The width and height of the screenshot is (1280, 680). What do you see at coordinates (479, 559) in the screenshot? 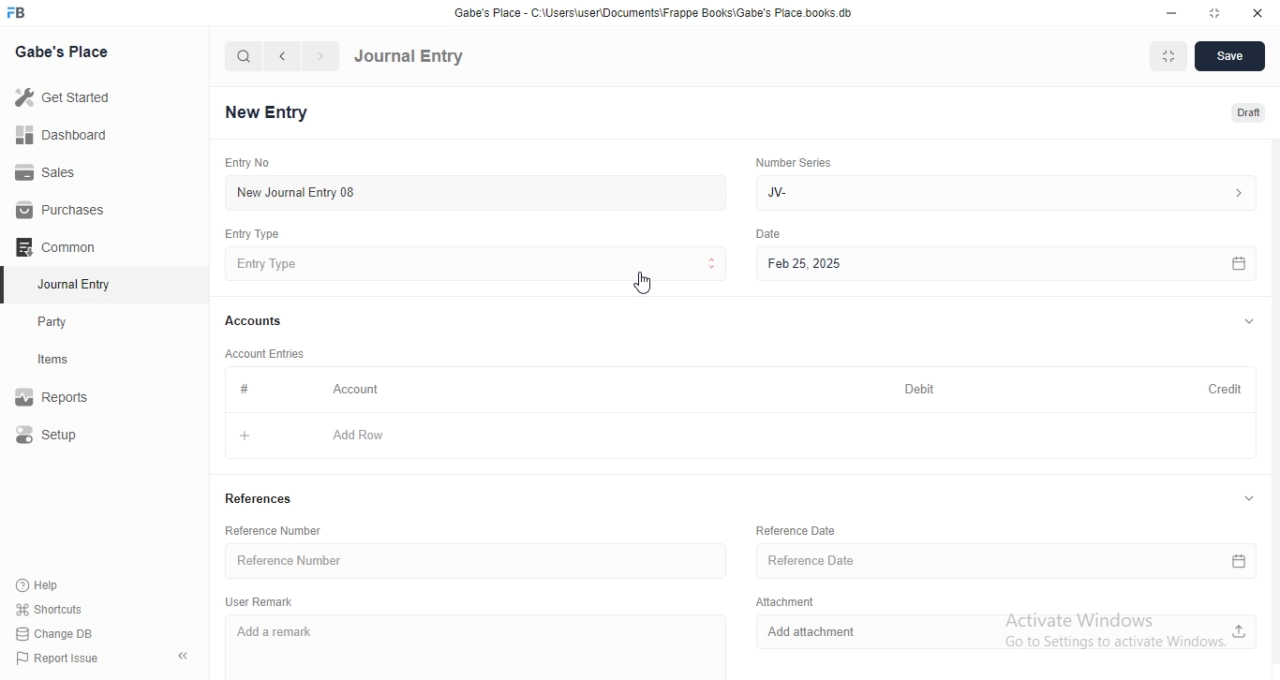
I see `Reference Number` at bounding box center [479, 559].